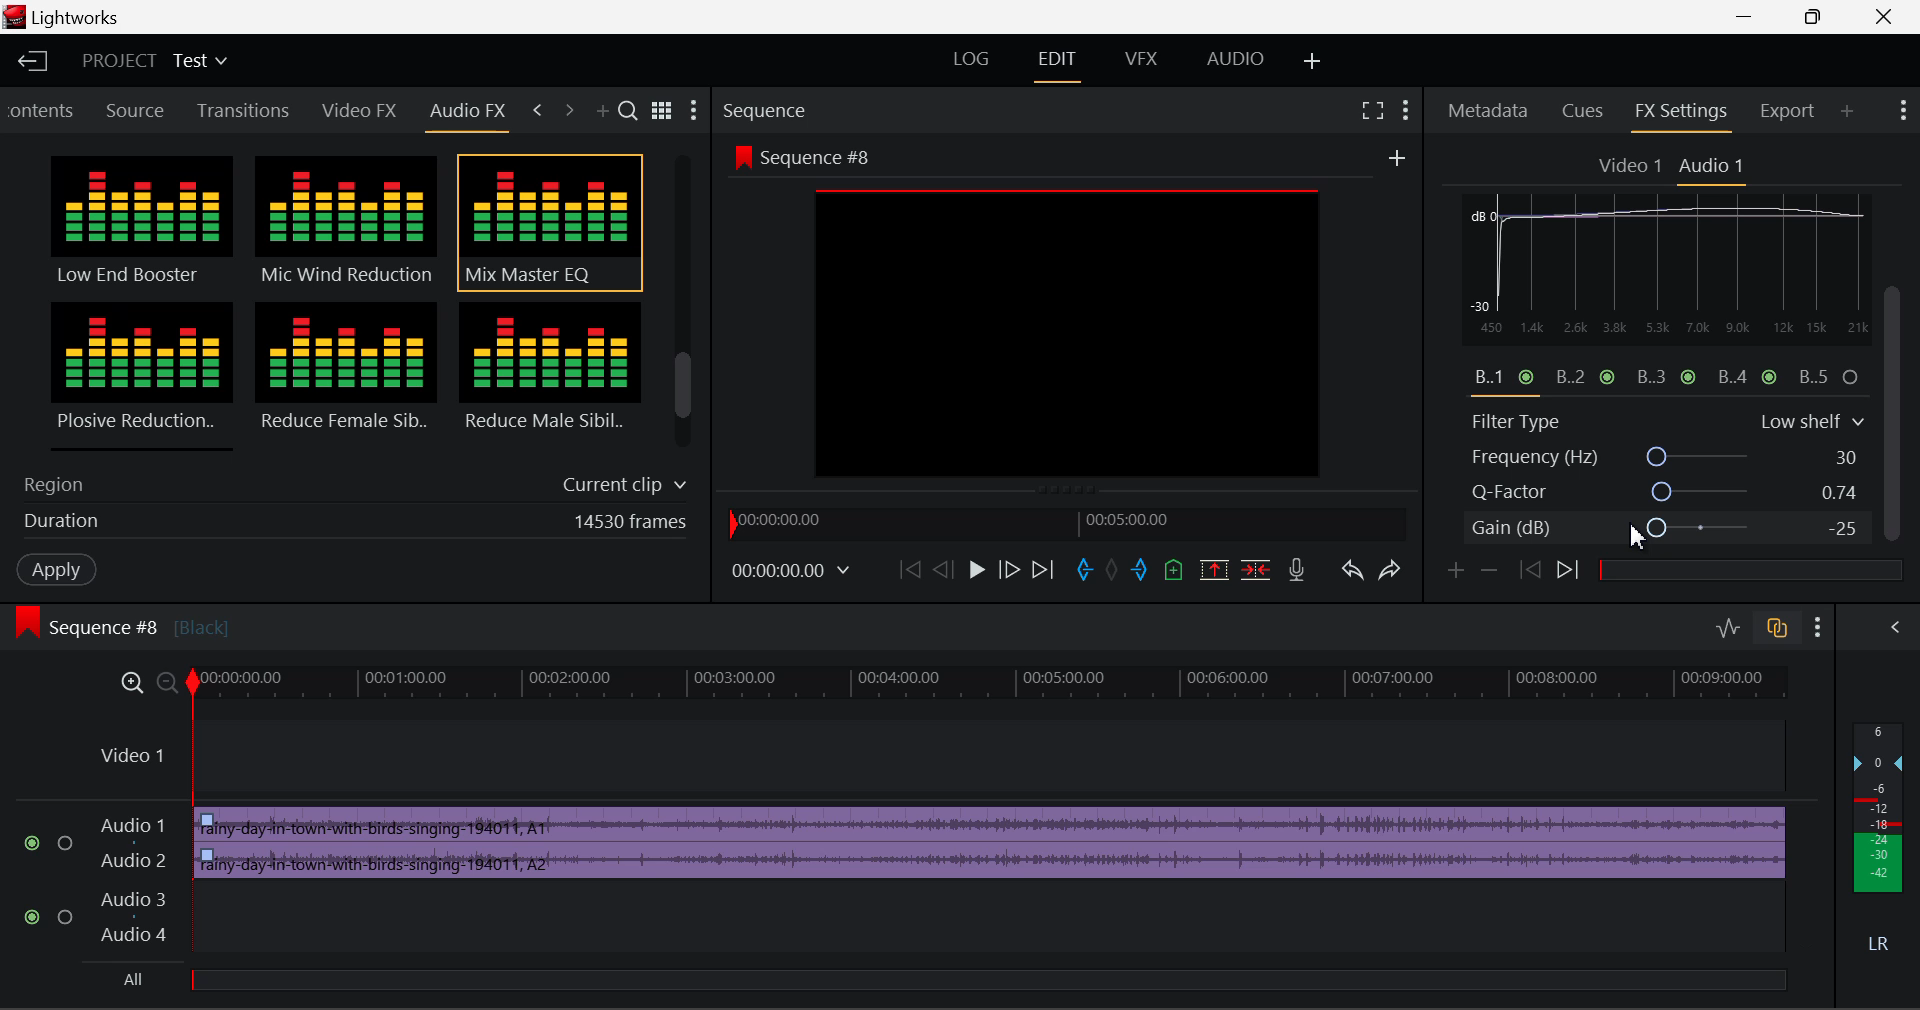 This screenshot has width=1920, height=1010. What do you see at coordinates (1396, 576) in the screenshot?
I see `Redo` at bounding box center [1396, 576].